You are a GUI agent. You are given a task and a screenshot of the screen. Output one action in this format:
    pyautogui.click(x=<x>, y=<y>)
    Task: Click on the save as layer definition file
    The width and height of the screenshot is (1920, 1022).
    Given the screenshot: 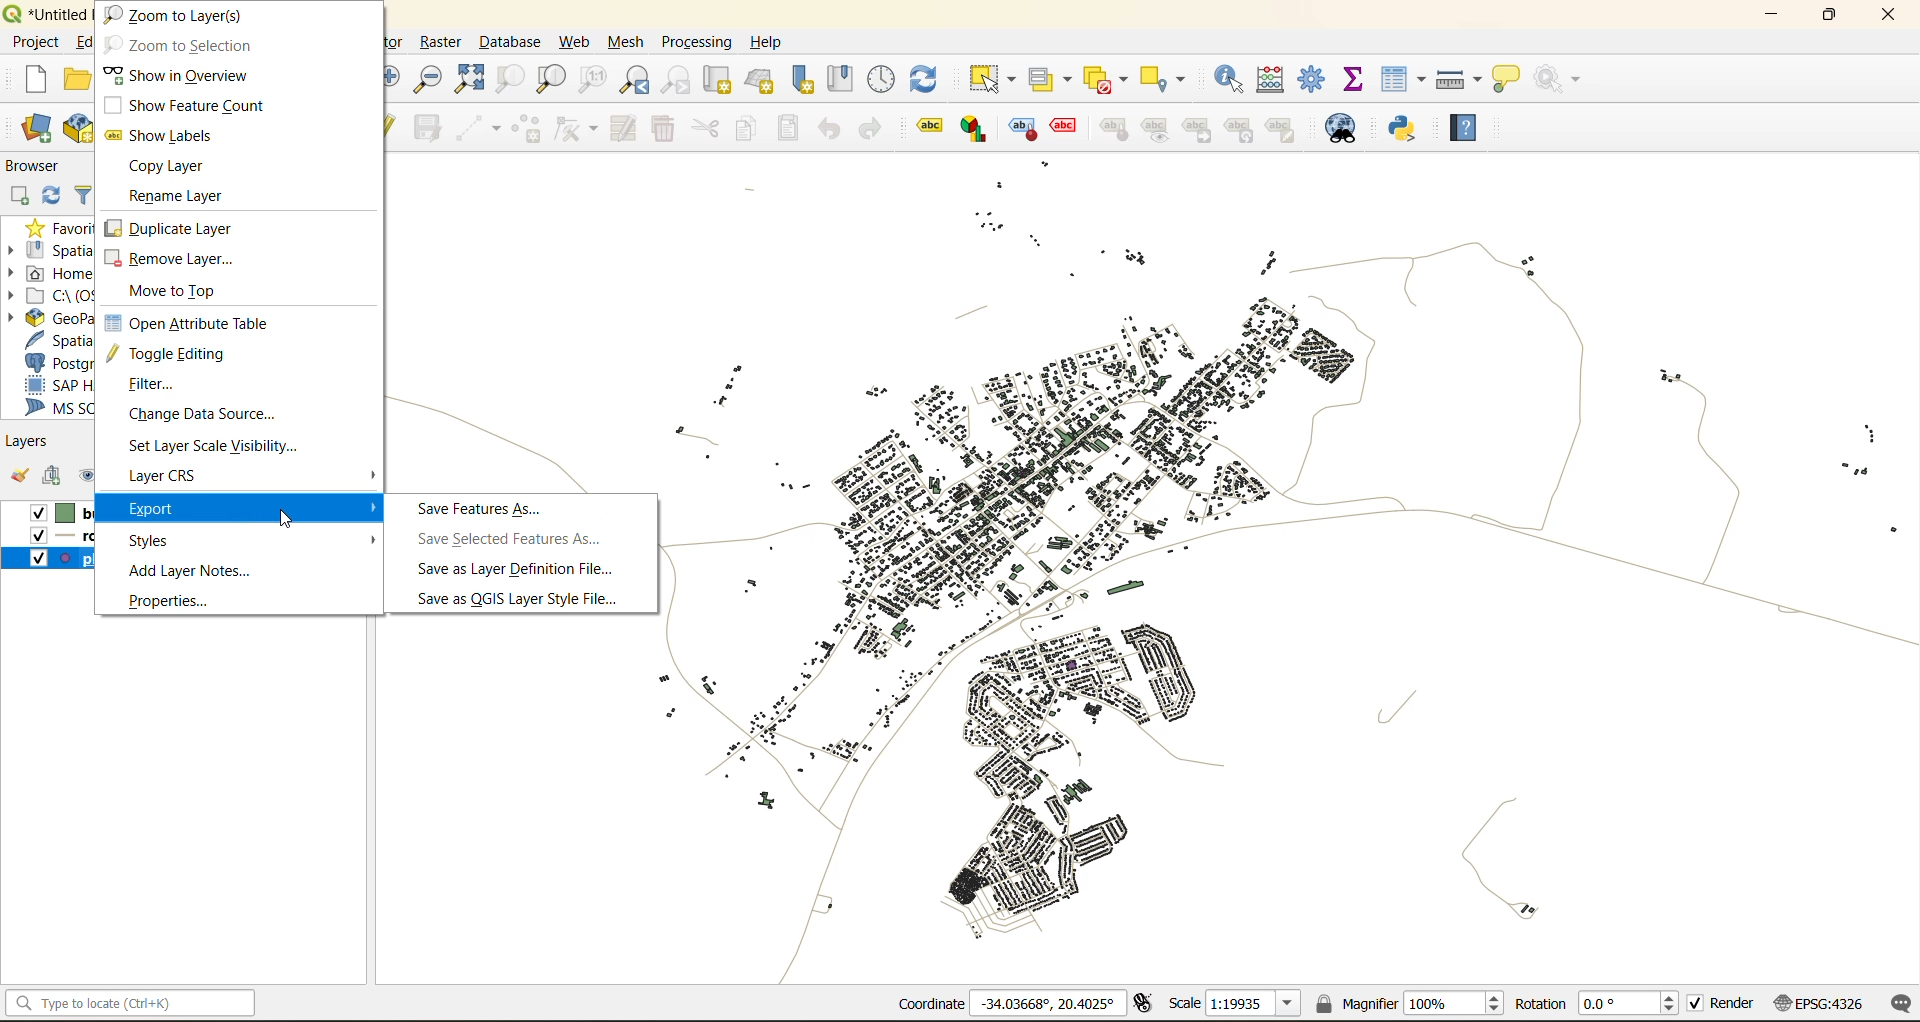 What is the action you would take?
    pyautogui.click(x=515, y=572)
    